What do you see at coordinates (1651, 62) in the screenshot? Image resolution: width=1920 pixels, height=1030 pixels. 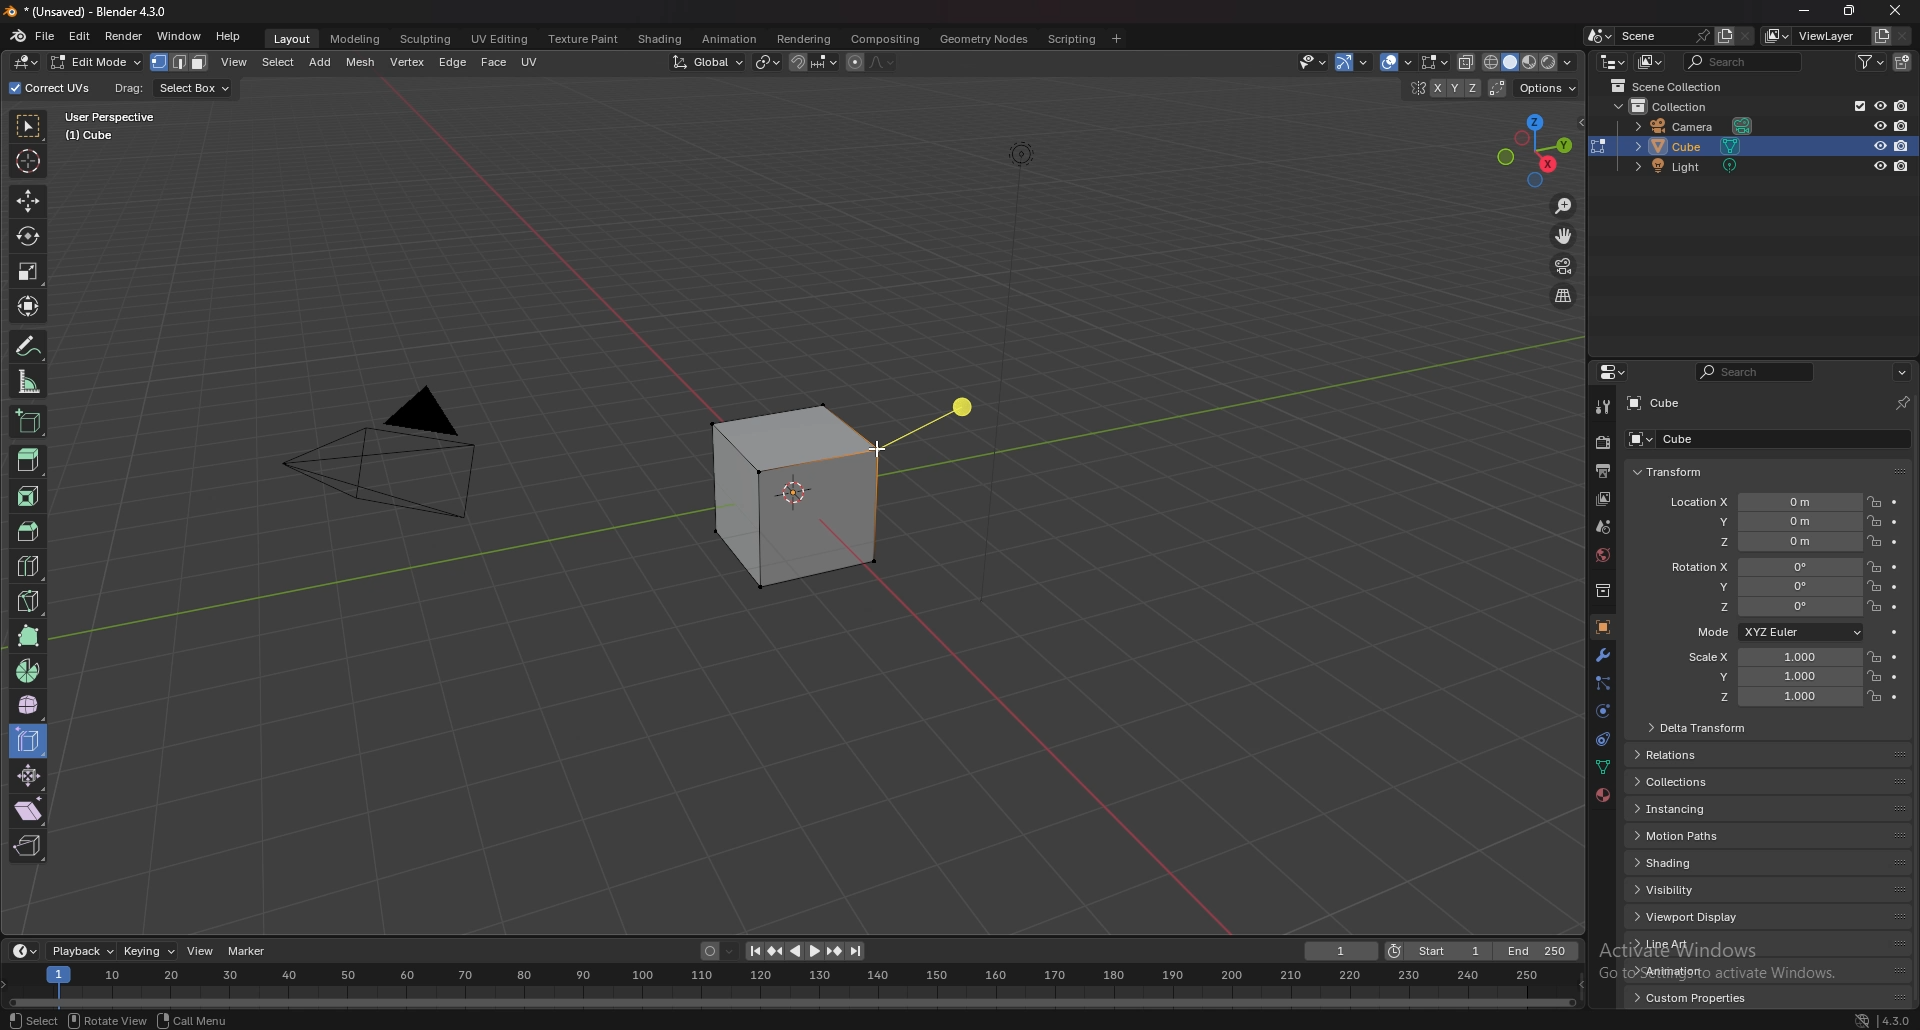 I see `display mode` at bounding box center [1651, 62].